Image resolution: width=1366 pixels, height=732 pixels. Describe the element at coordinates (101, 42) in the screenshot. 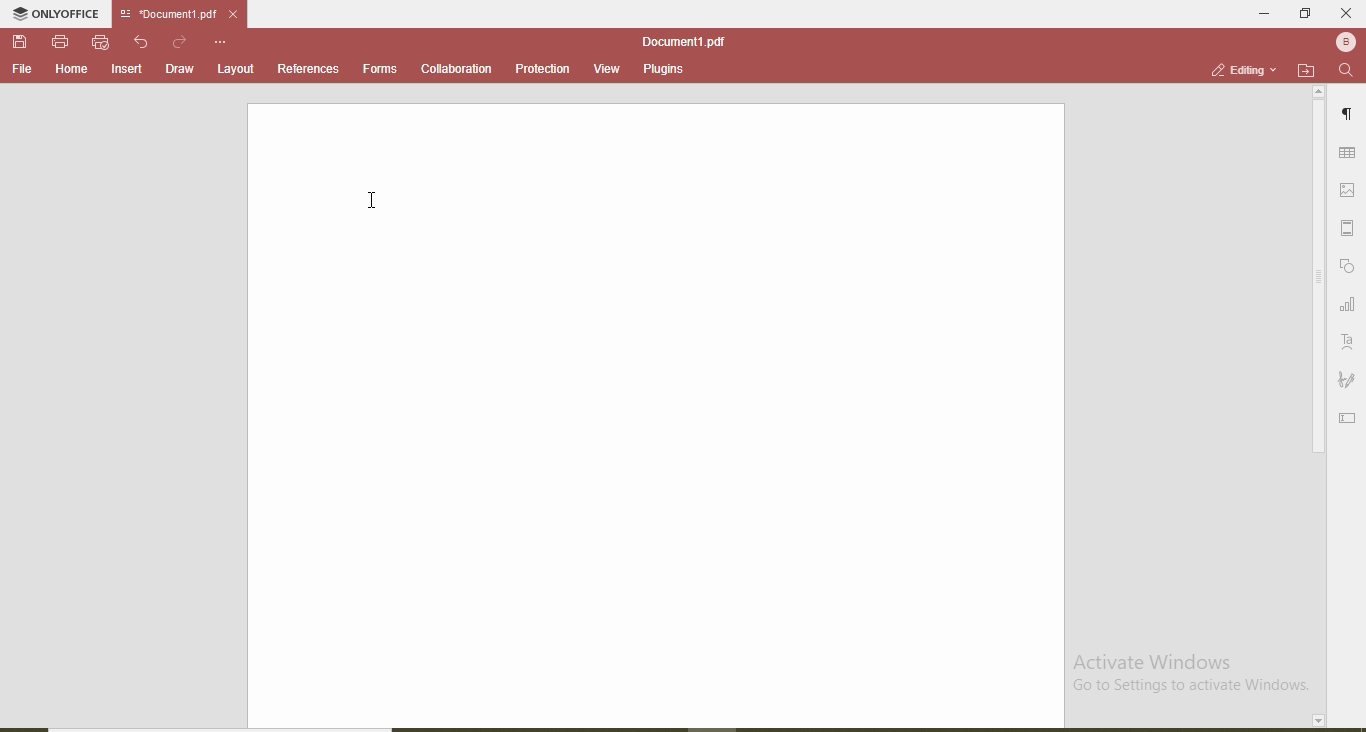

I see `quick print` at that location.